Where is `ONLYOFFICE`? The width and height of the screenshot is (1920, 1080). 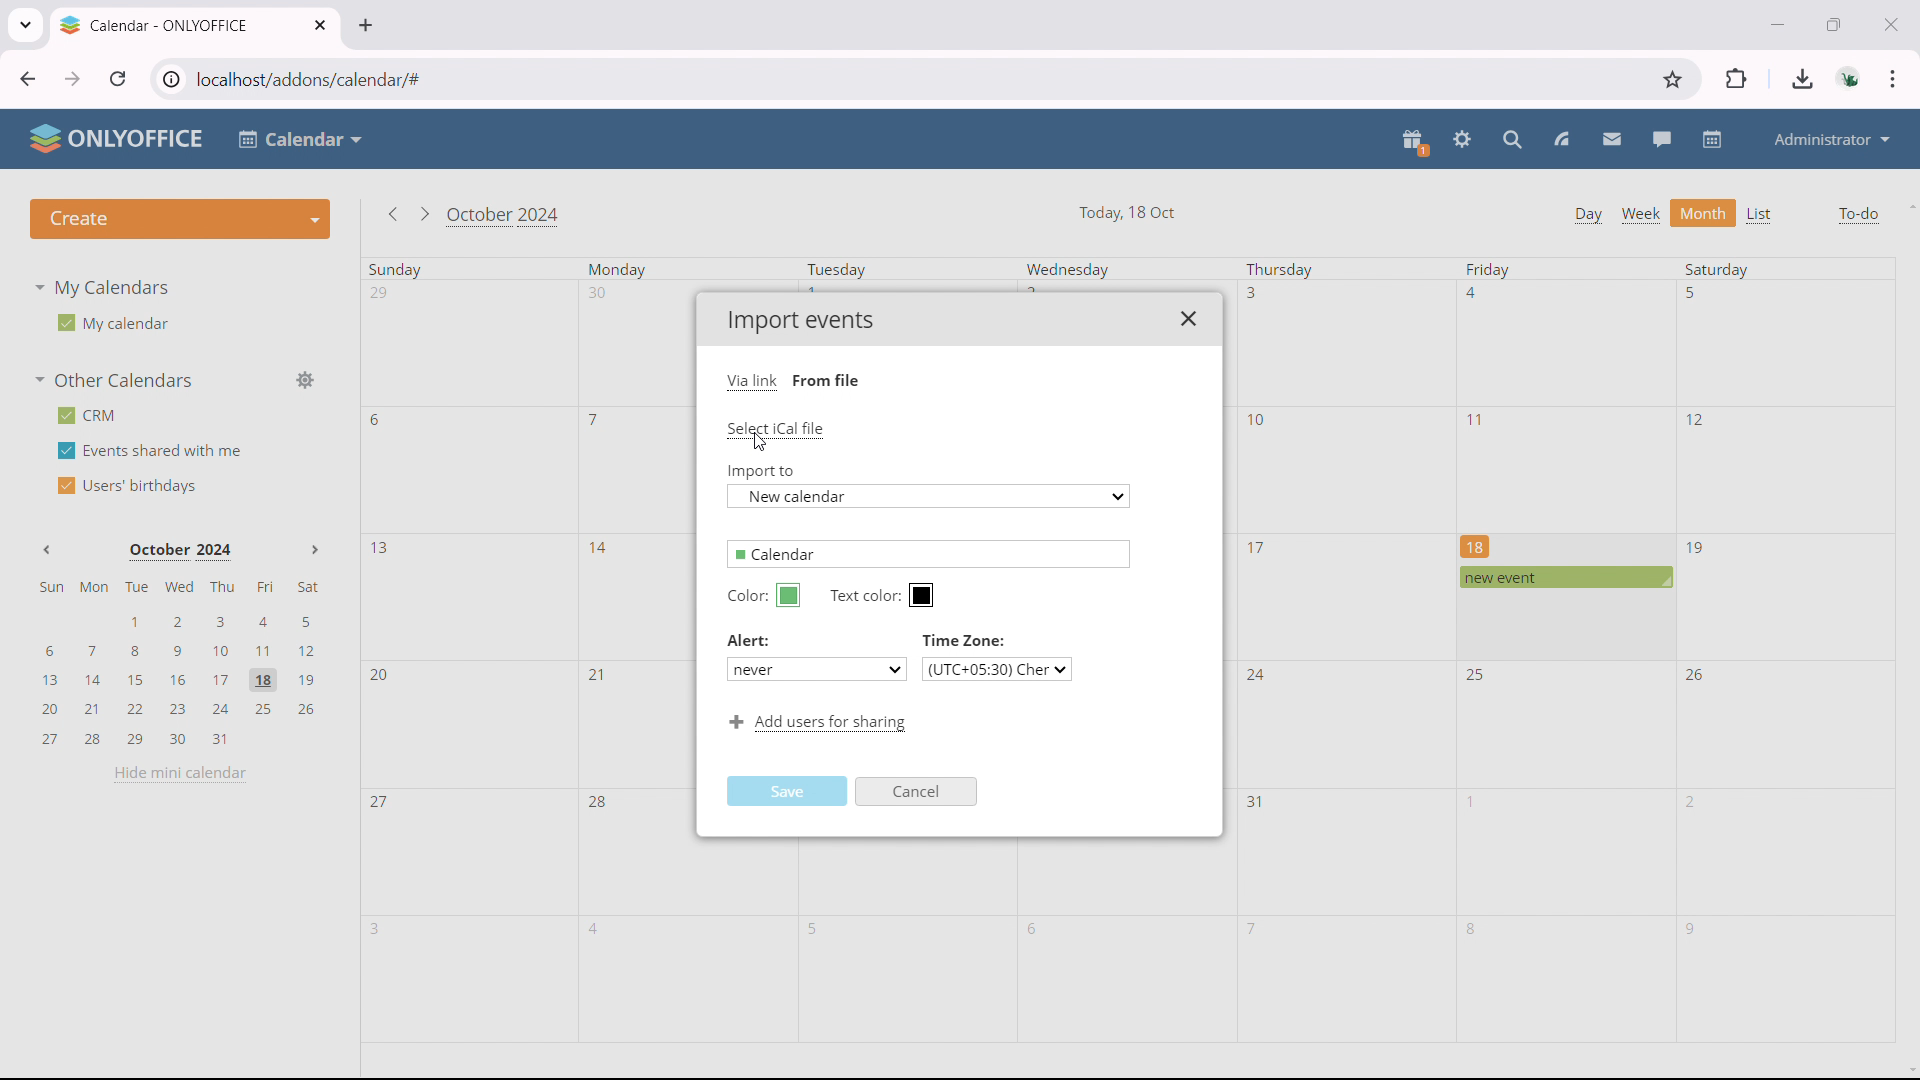 ONLYOFFICE is located at coordinates (118, 138).